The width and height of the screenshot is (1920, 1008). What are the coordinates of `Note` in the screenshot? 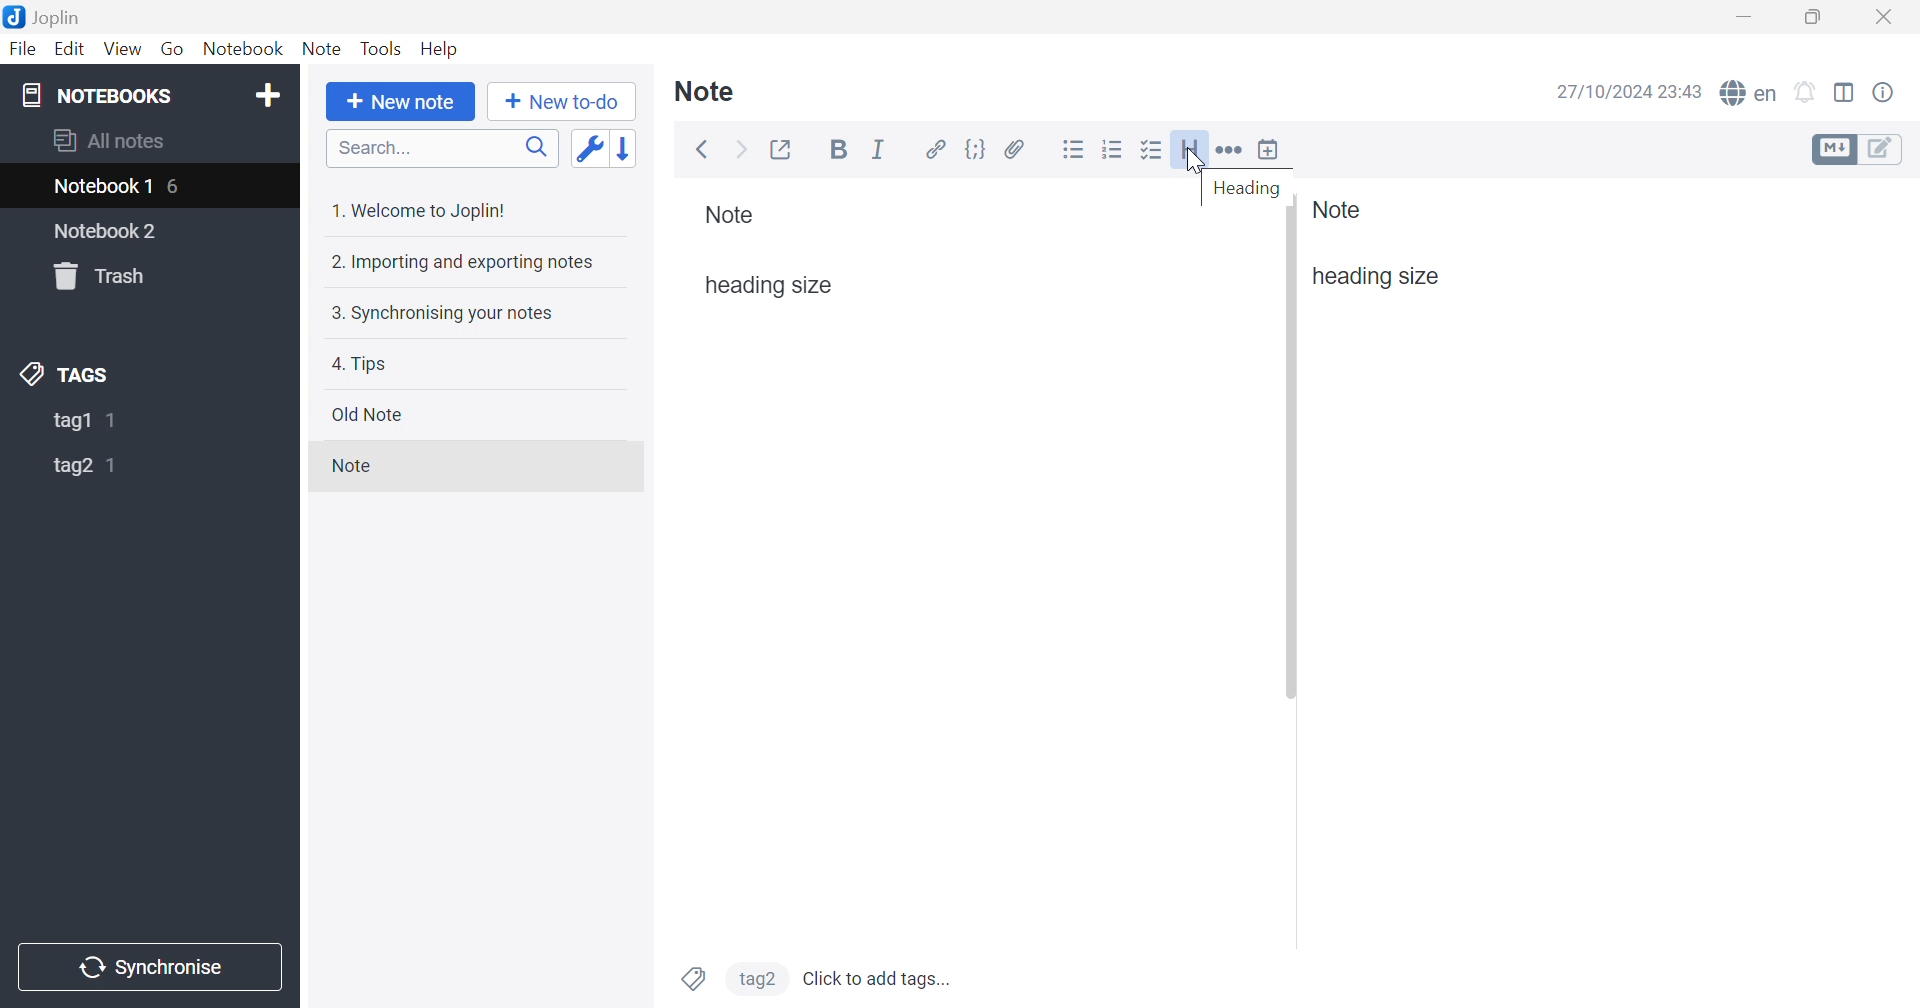 It's located at (1339, 209).